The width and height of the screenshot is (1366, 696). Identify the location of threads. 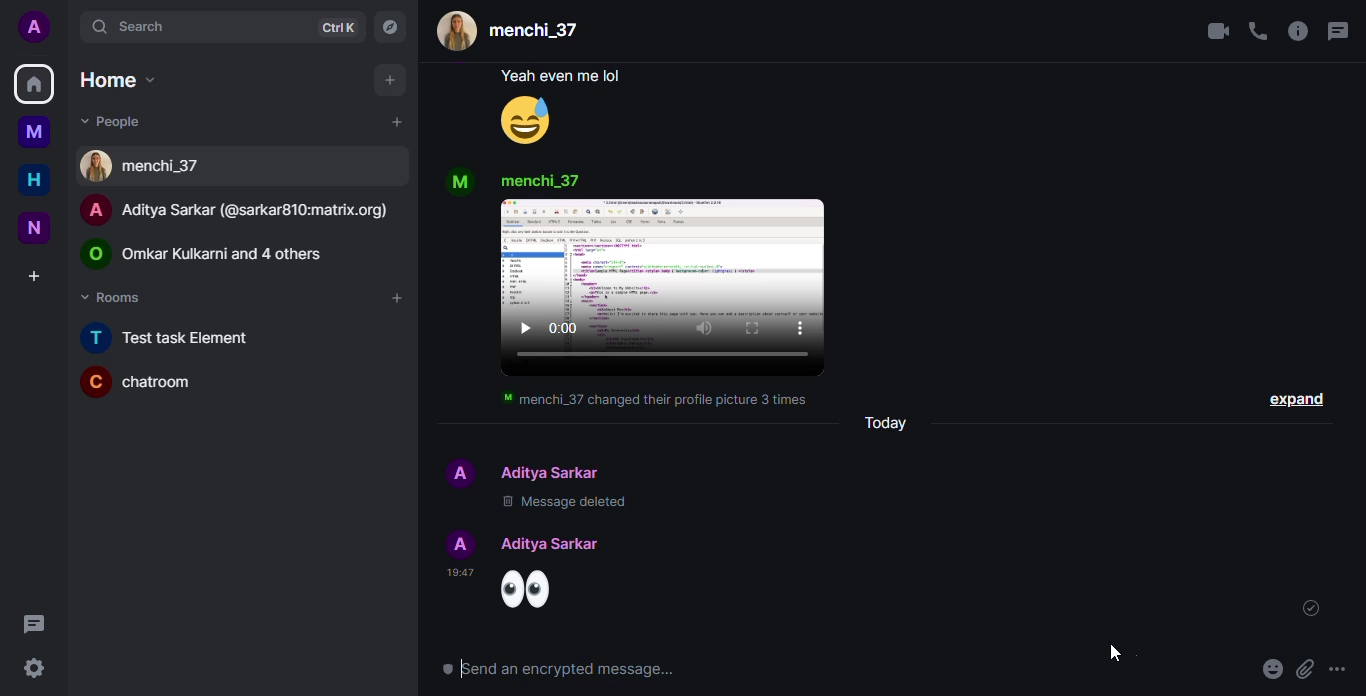
(34, 621).